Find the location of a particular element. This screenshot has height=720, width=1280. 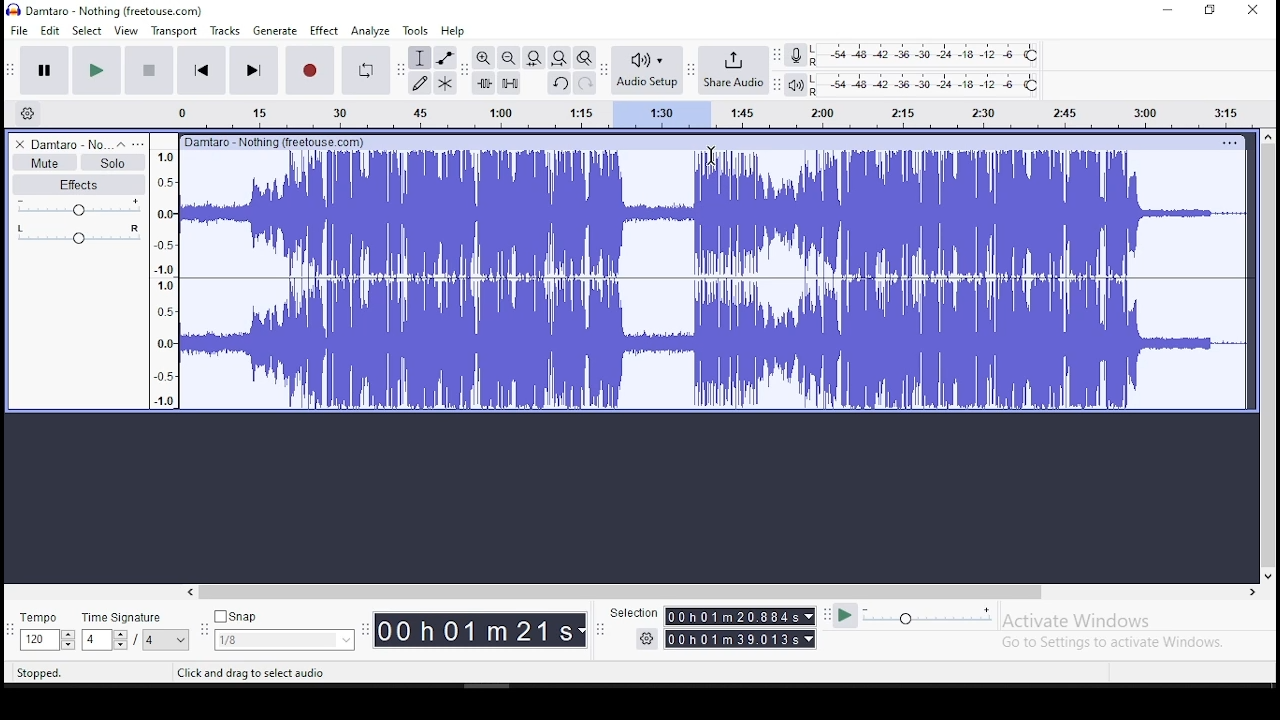

recording level is located at coordinates (927, 54).